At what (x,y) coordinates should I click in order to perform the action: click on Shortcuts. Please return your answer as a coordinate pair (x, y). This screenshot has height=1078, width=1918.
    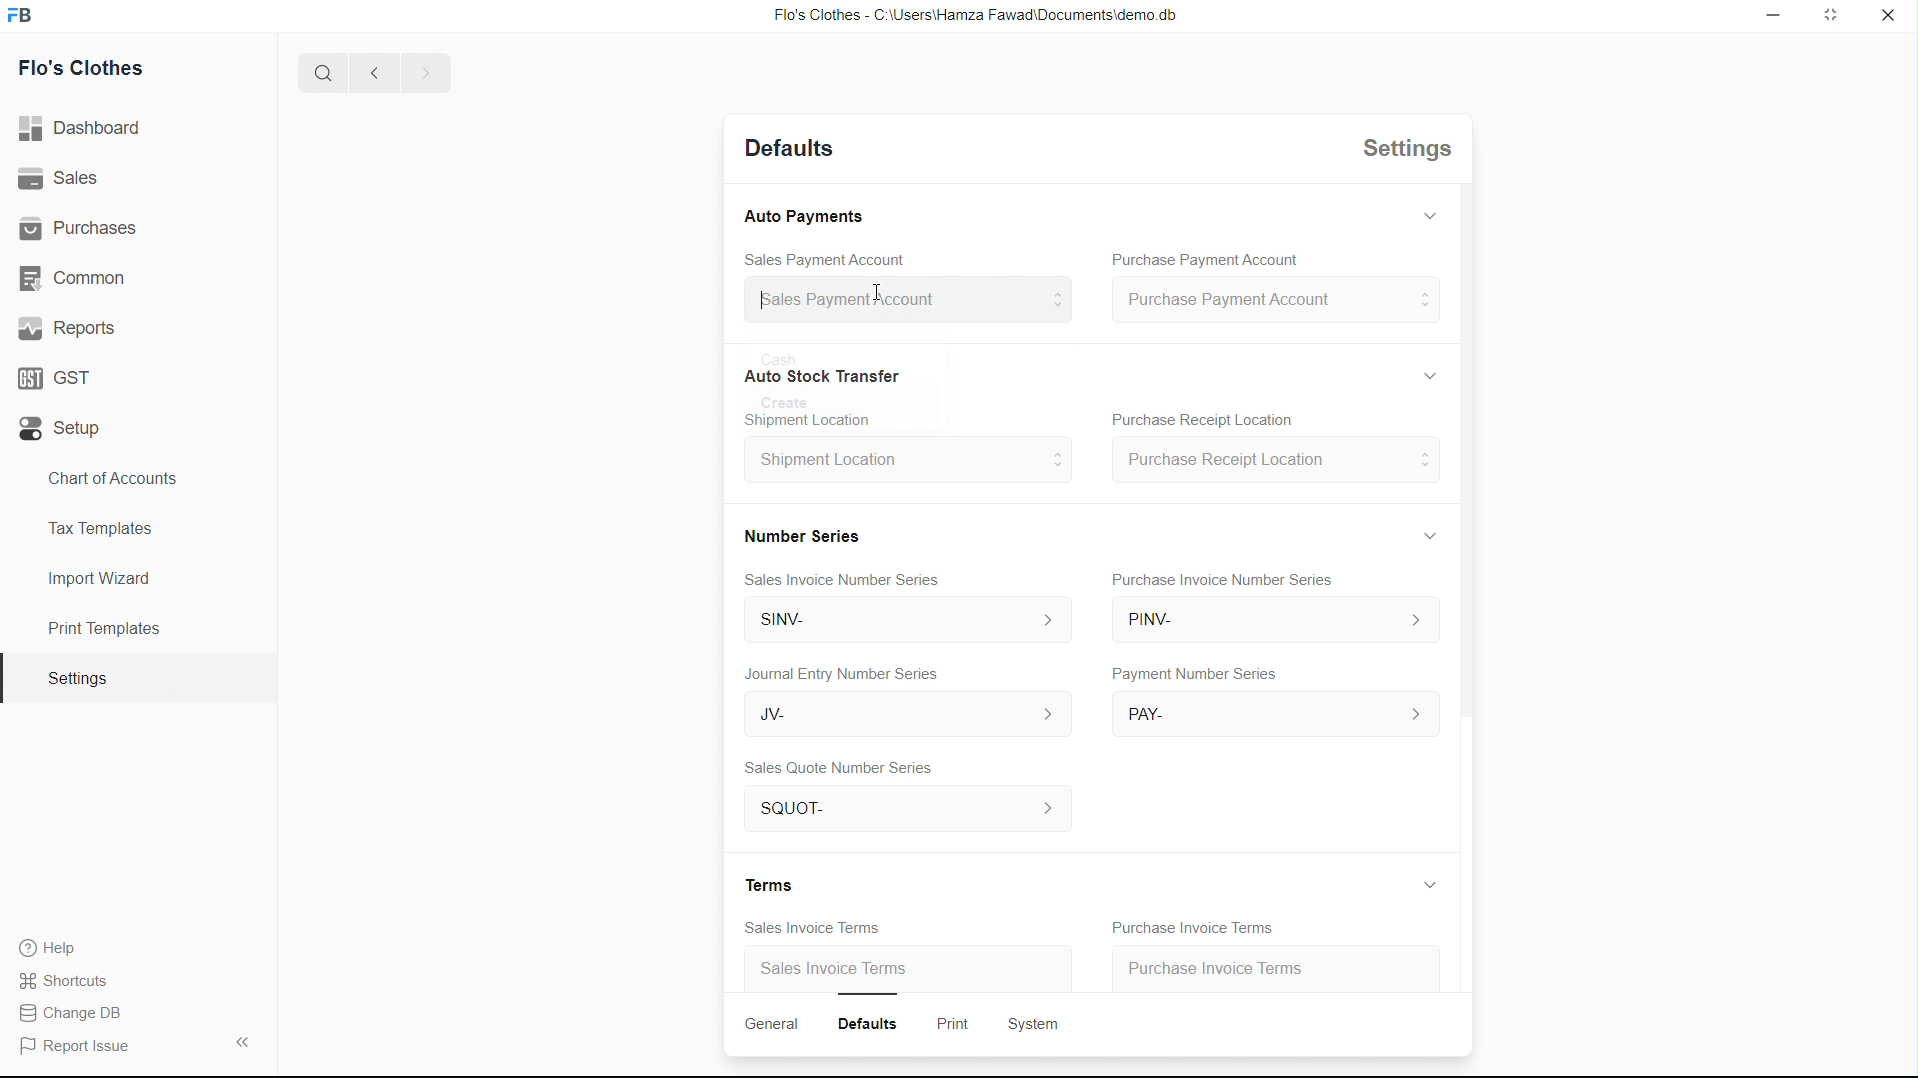
    Looking at the image, I should click on (75, 979).